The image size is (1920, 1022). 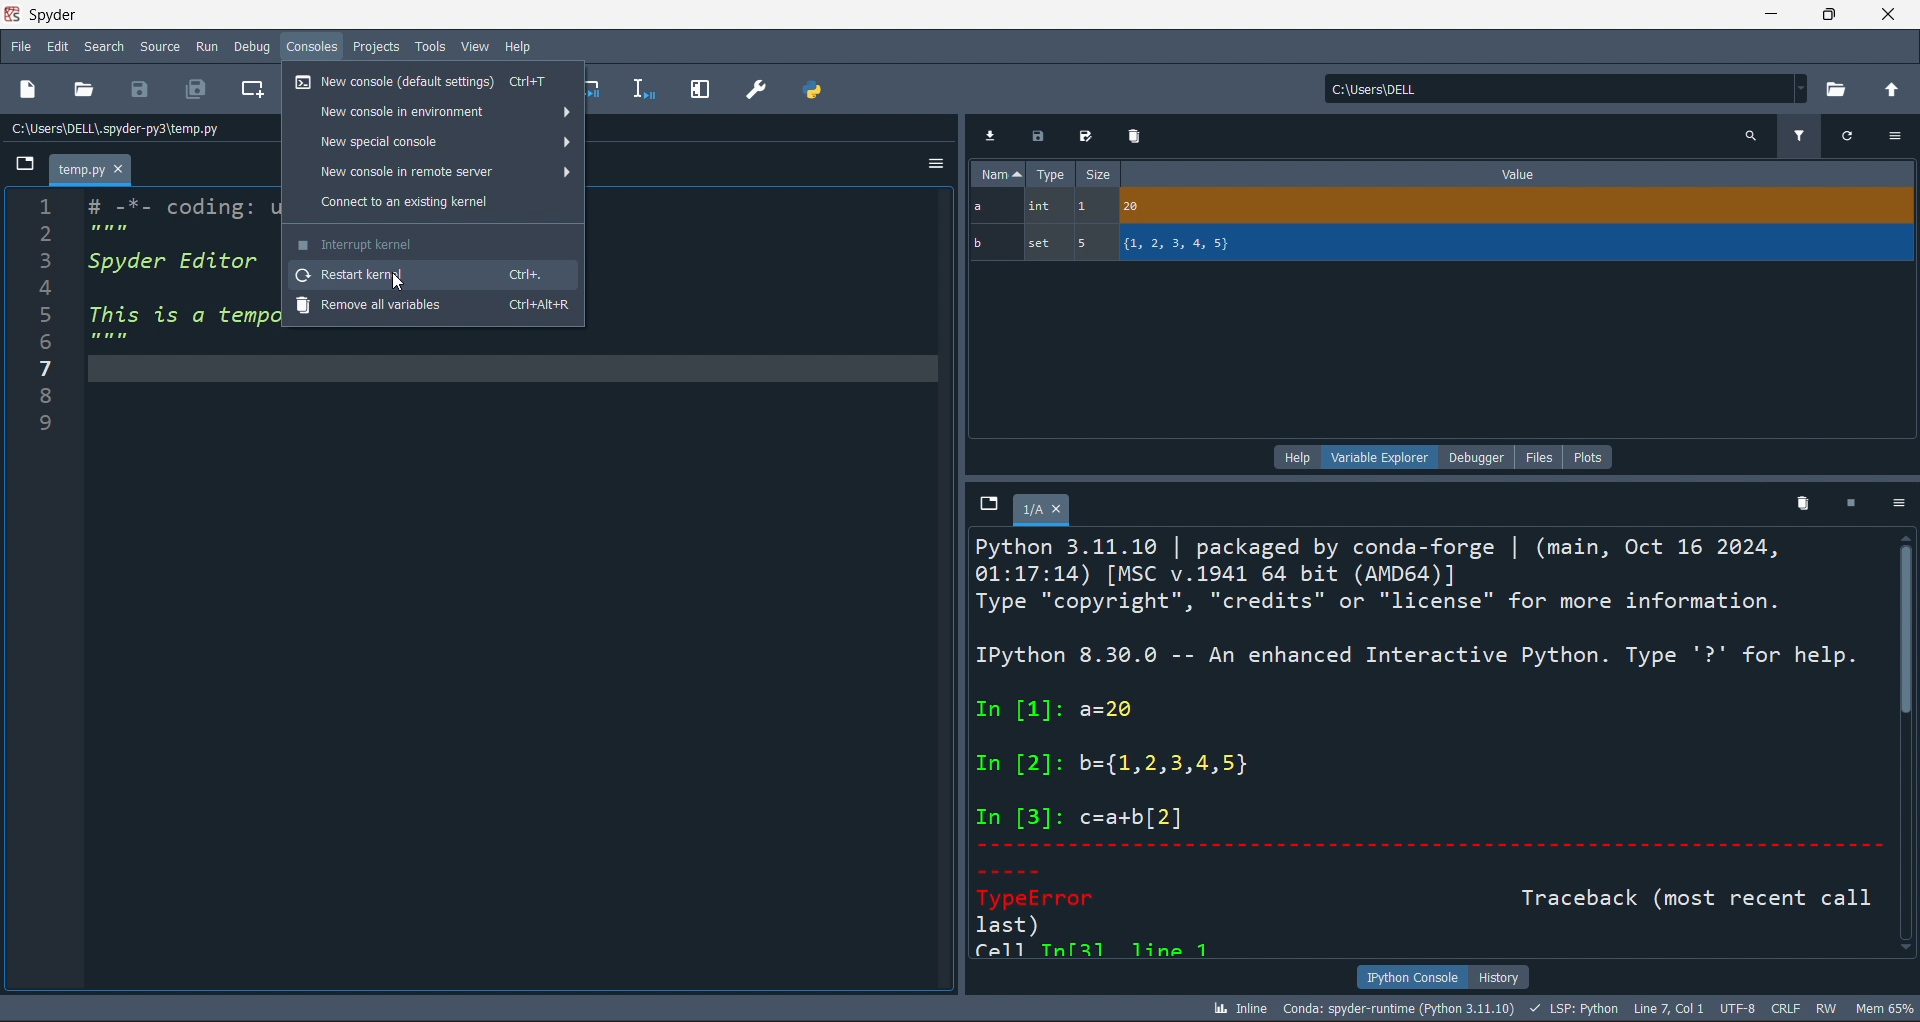 I want to click on path manager, so click(x=816, y=91).